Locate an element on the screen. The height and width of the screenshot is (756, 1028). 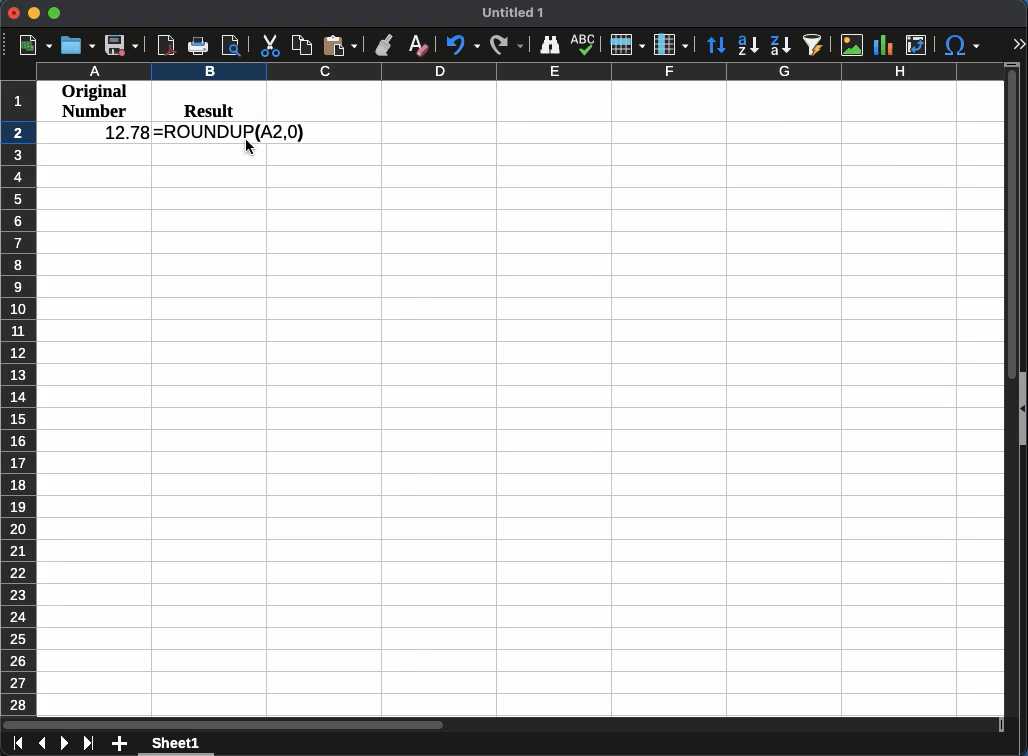
expand is located at coordinates (1018, 44).